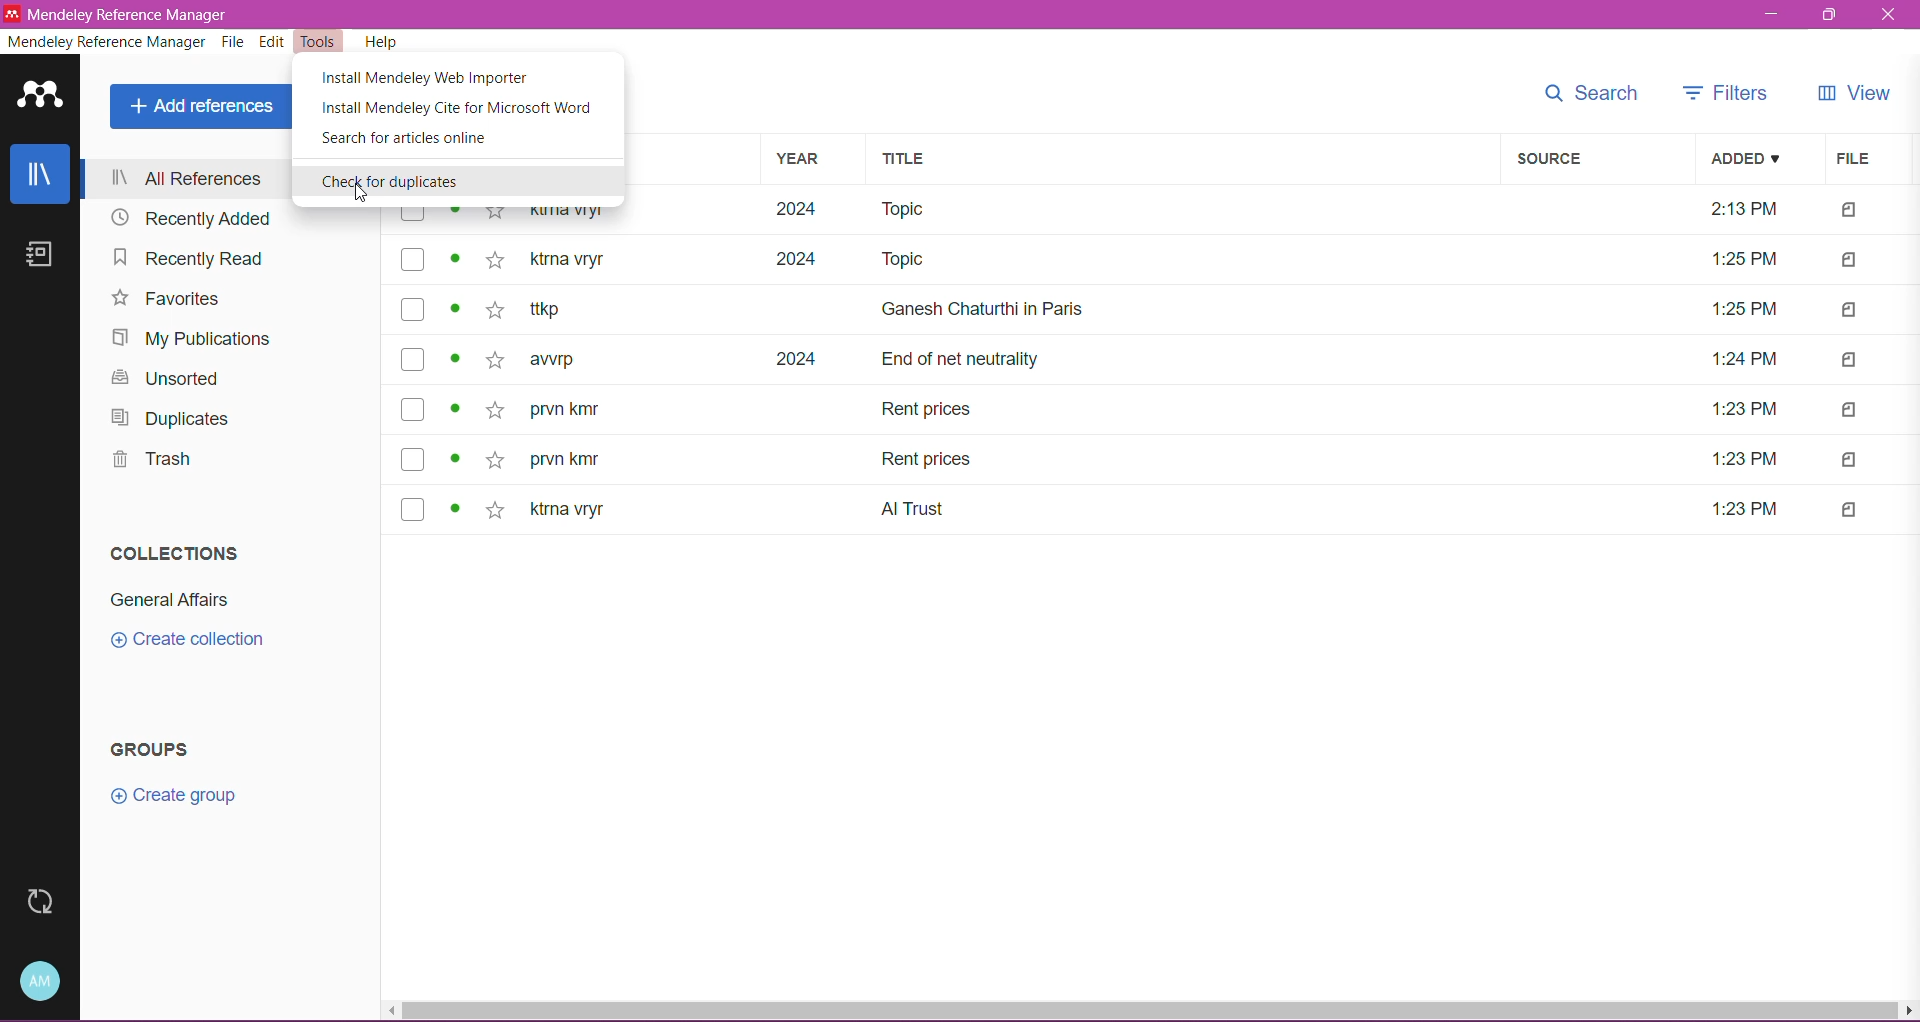  Describe the element at coordinates (435, 80) in the screenshot. I see `Install Mendeley Web Importer` at that location.